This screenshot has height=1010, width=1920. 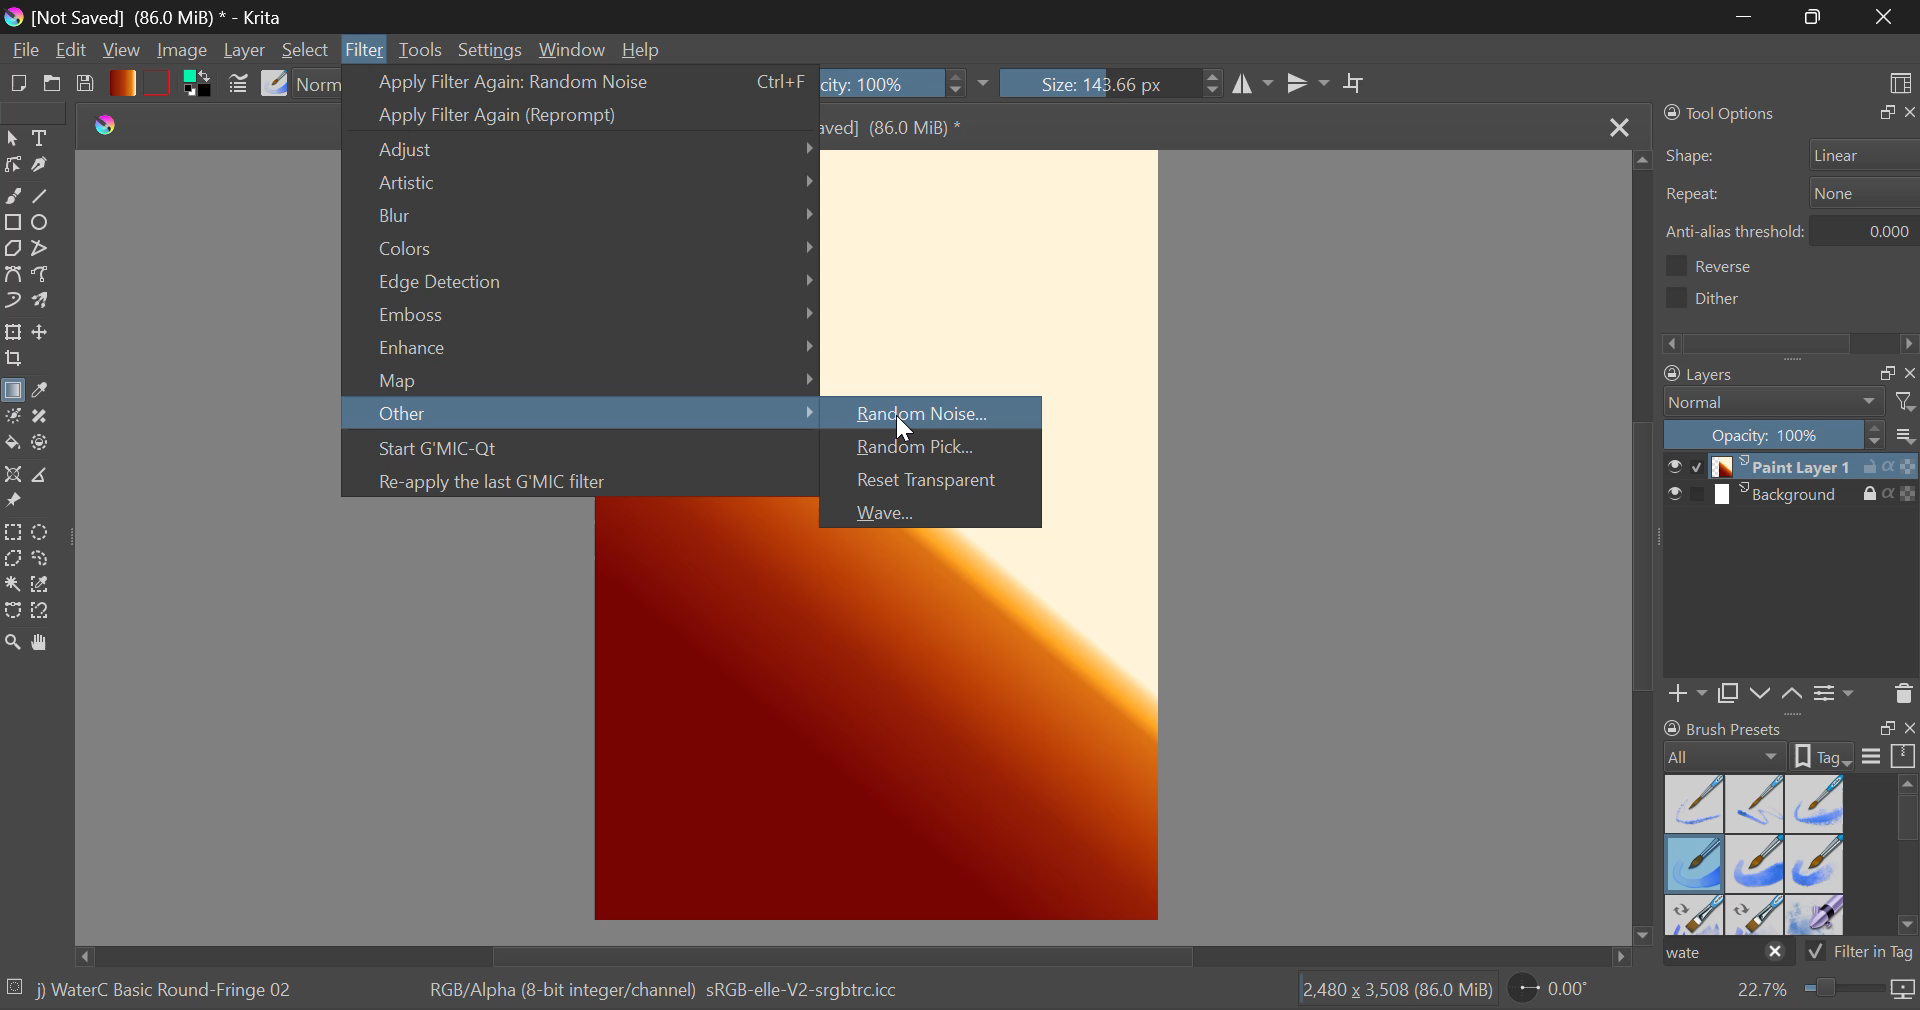 I want to click on Calligraphic Tool, so click(x=44, y=165).